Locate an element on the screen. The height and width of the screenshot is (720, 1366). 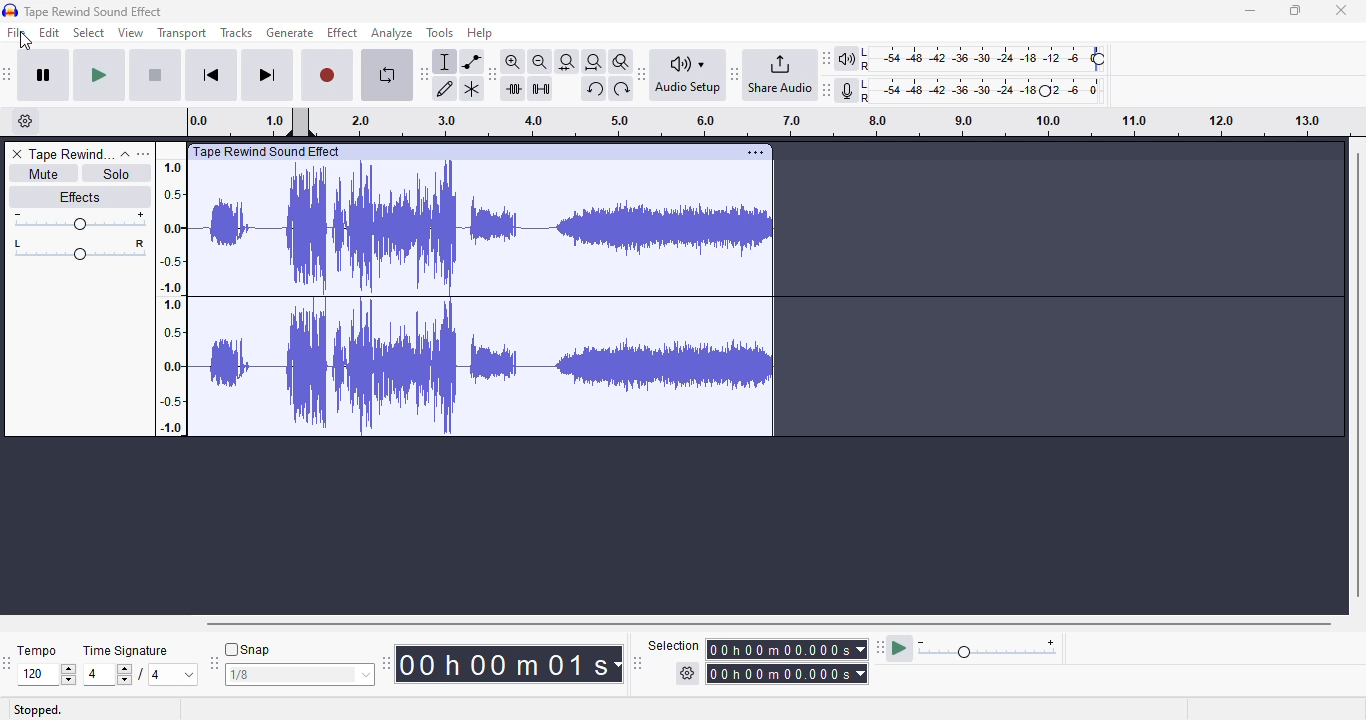
view is located at coordinates (131, 32).